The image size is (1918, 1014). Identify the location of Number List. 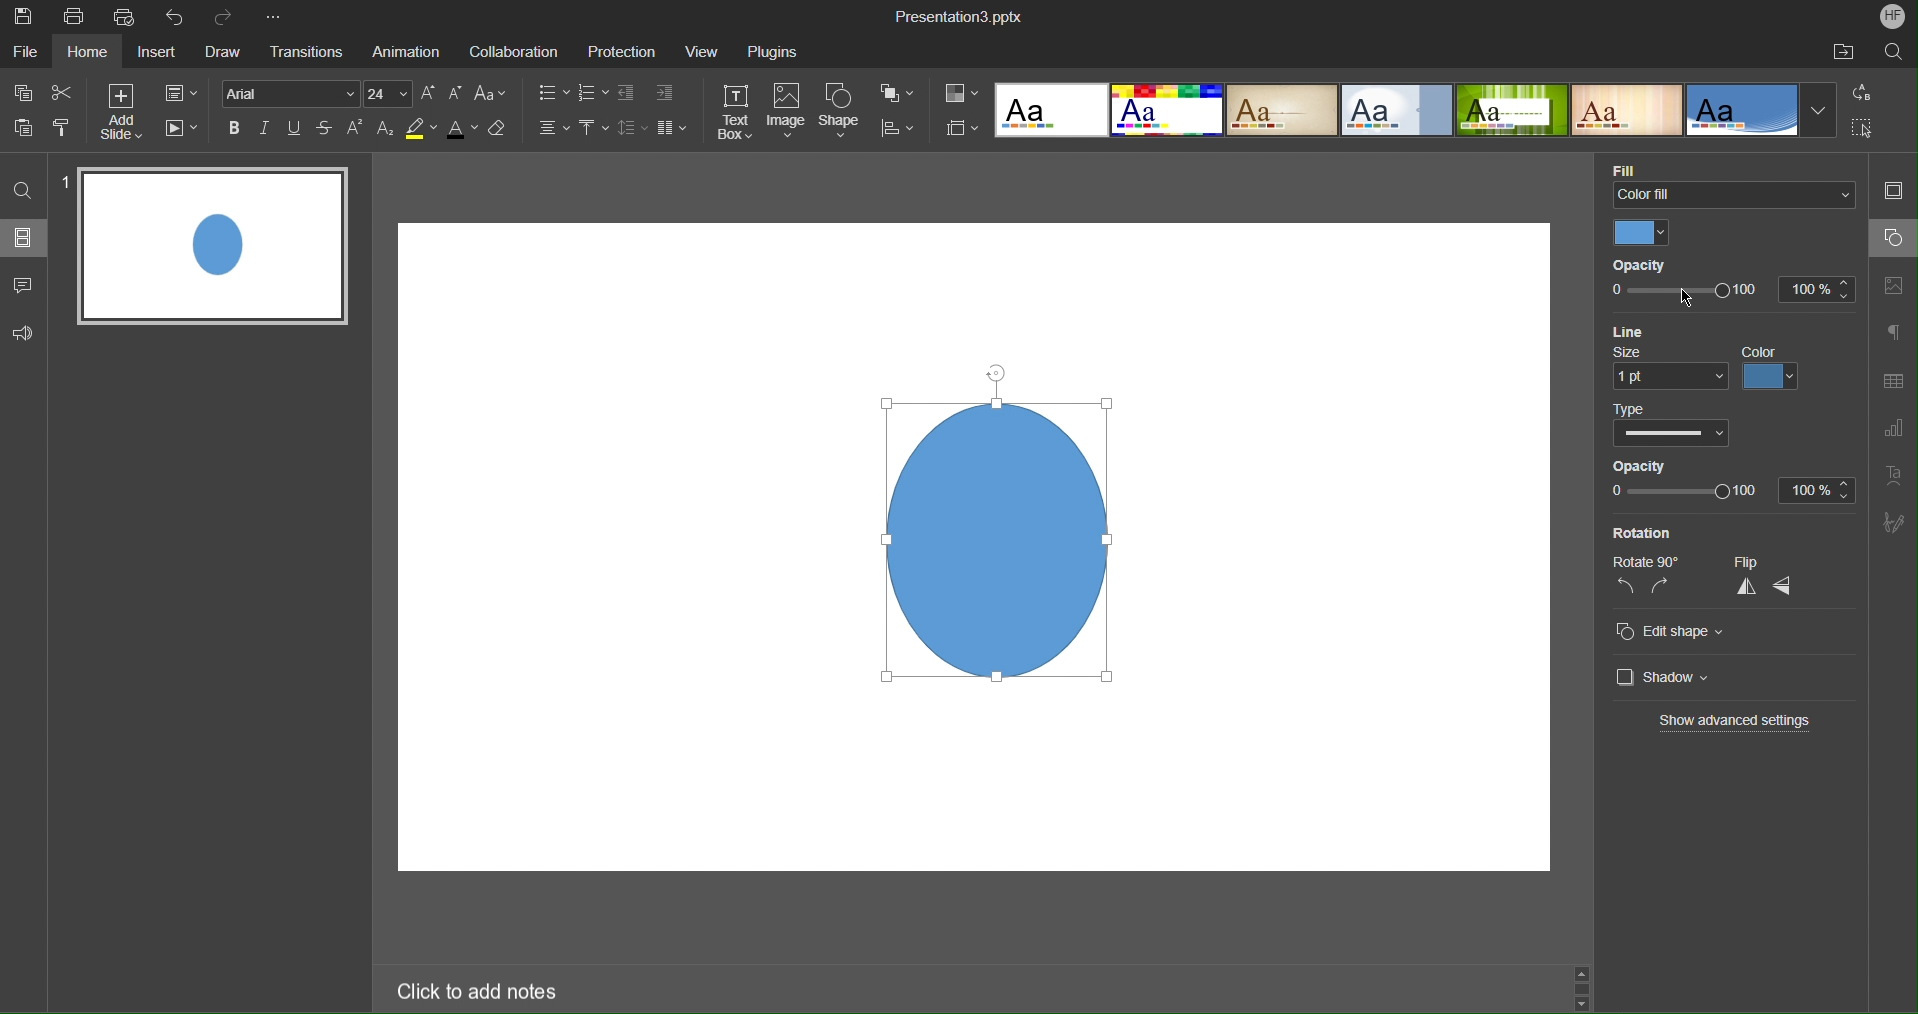
(594, 95).